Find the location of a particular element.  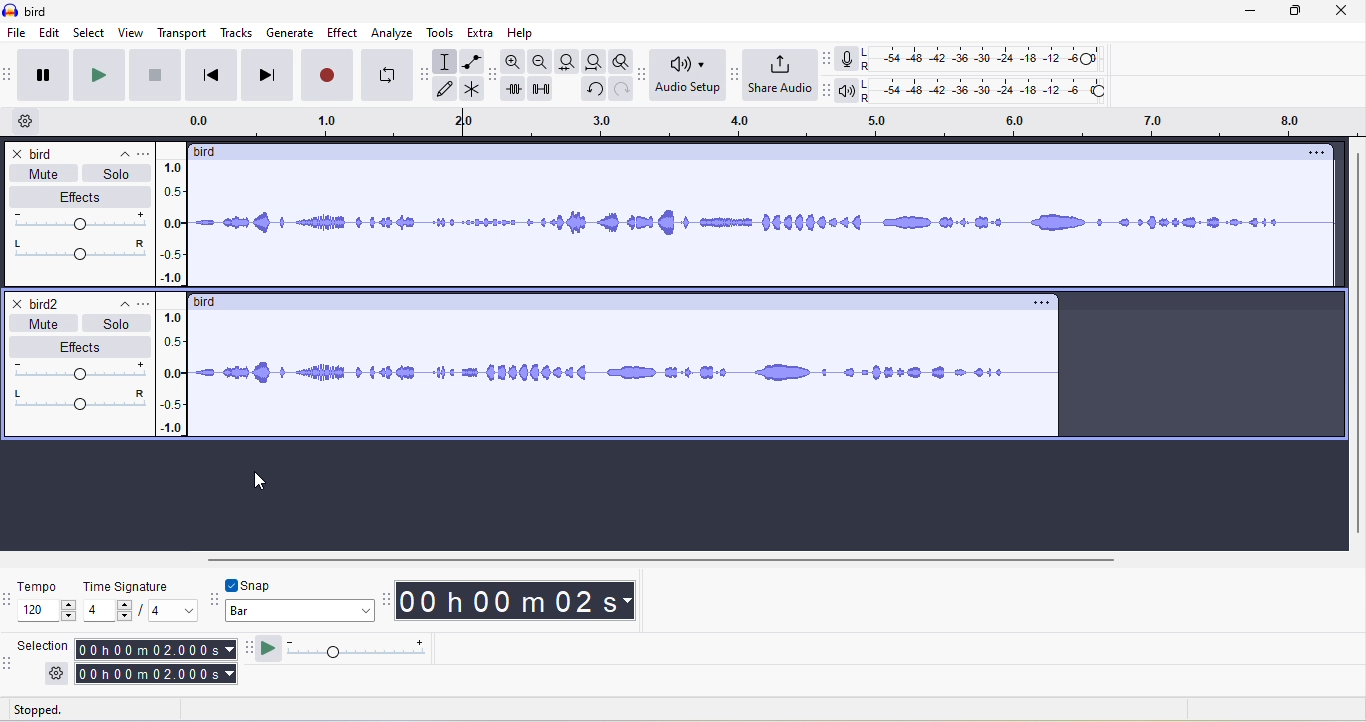

pause is located at coordinates (42, 73).